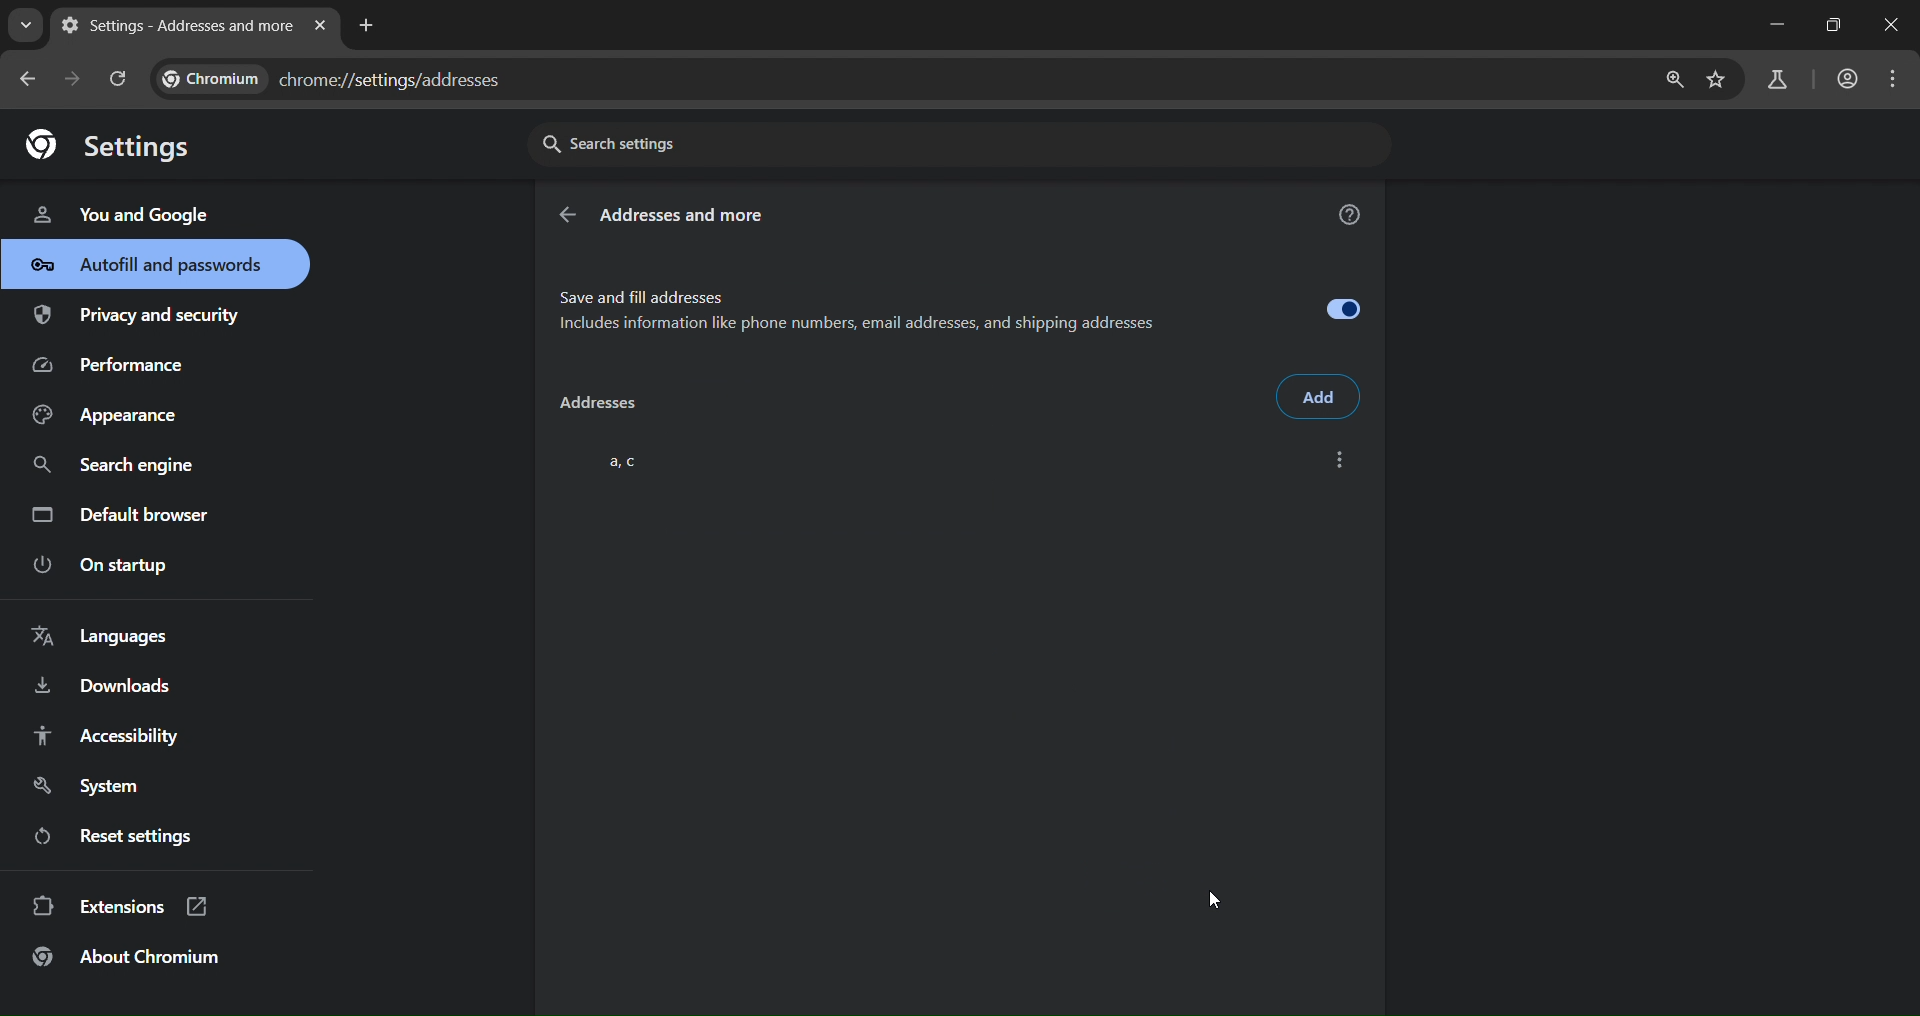 The height and width of the screenshot is (1016, 1920). Describe the element at coordinates (1669, 80) in the screenshot. I see `zoom` at that location.